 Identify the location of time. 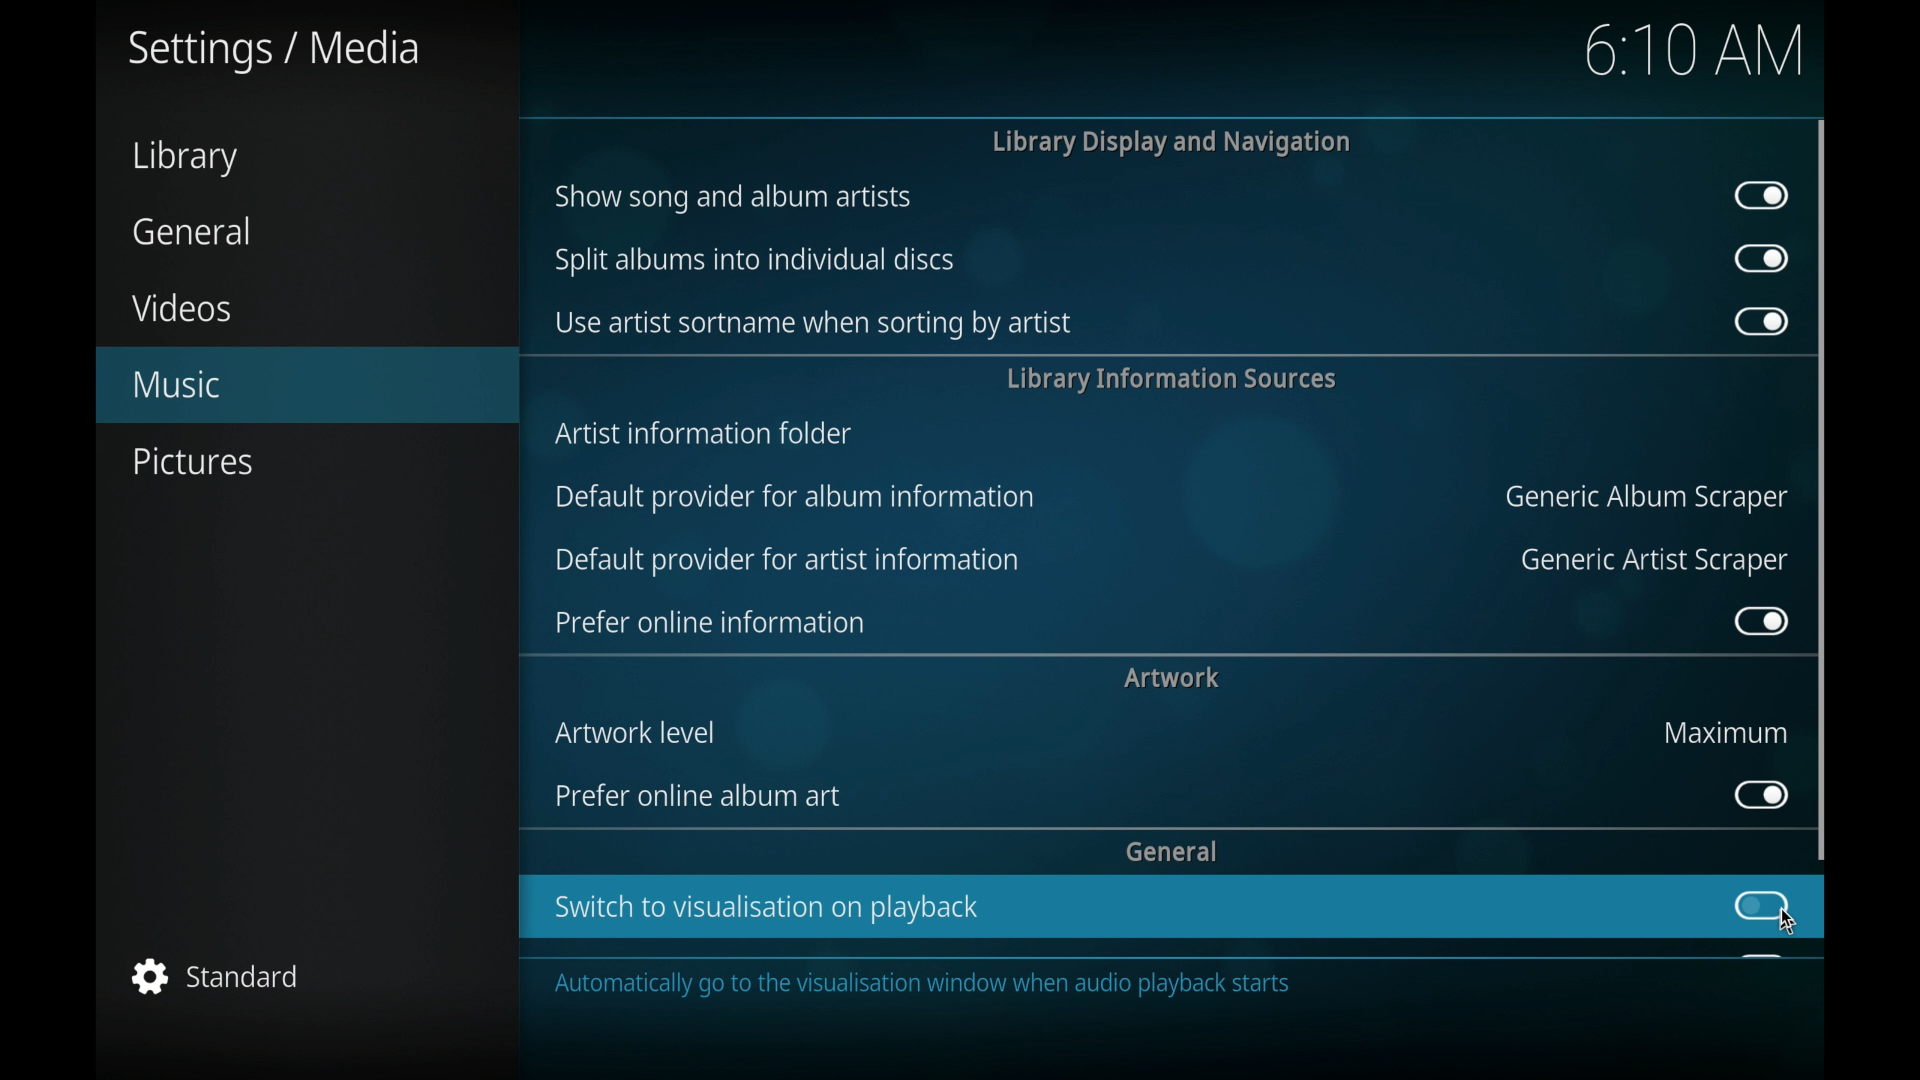
(1694, 49).